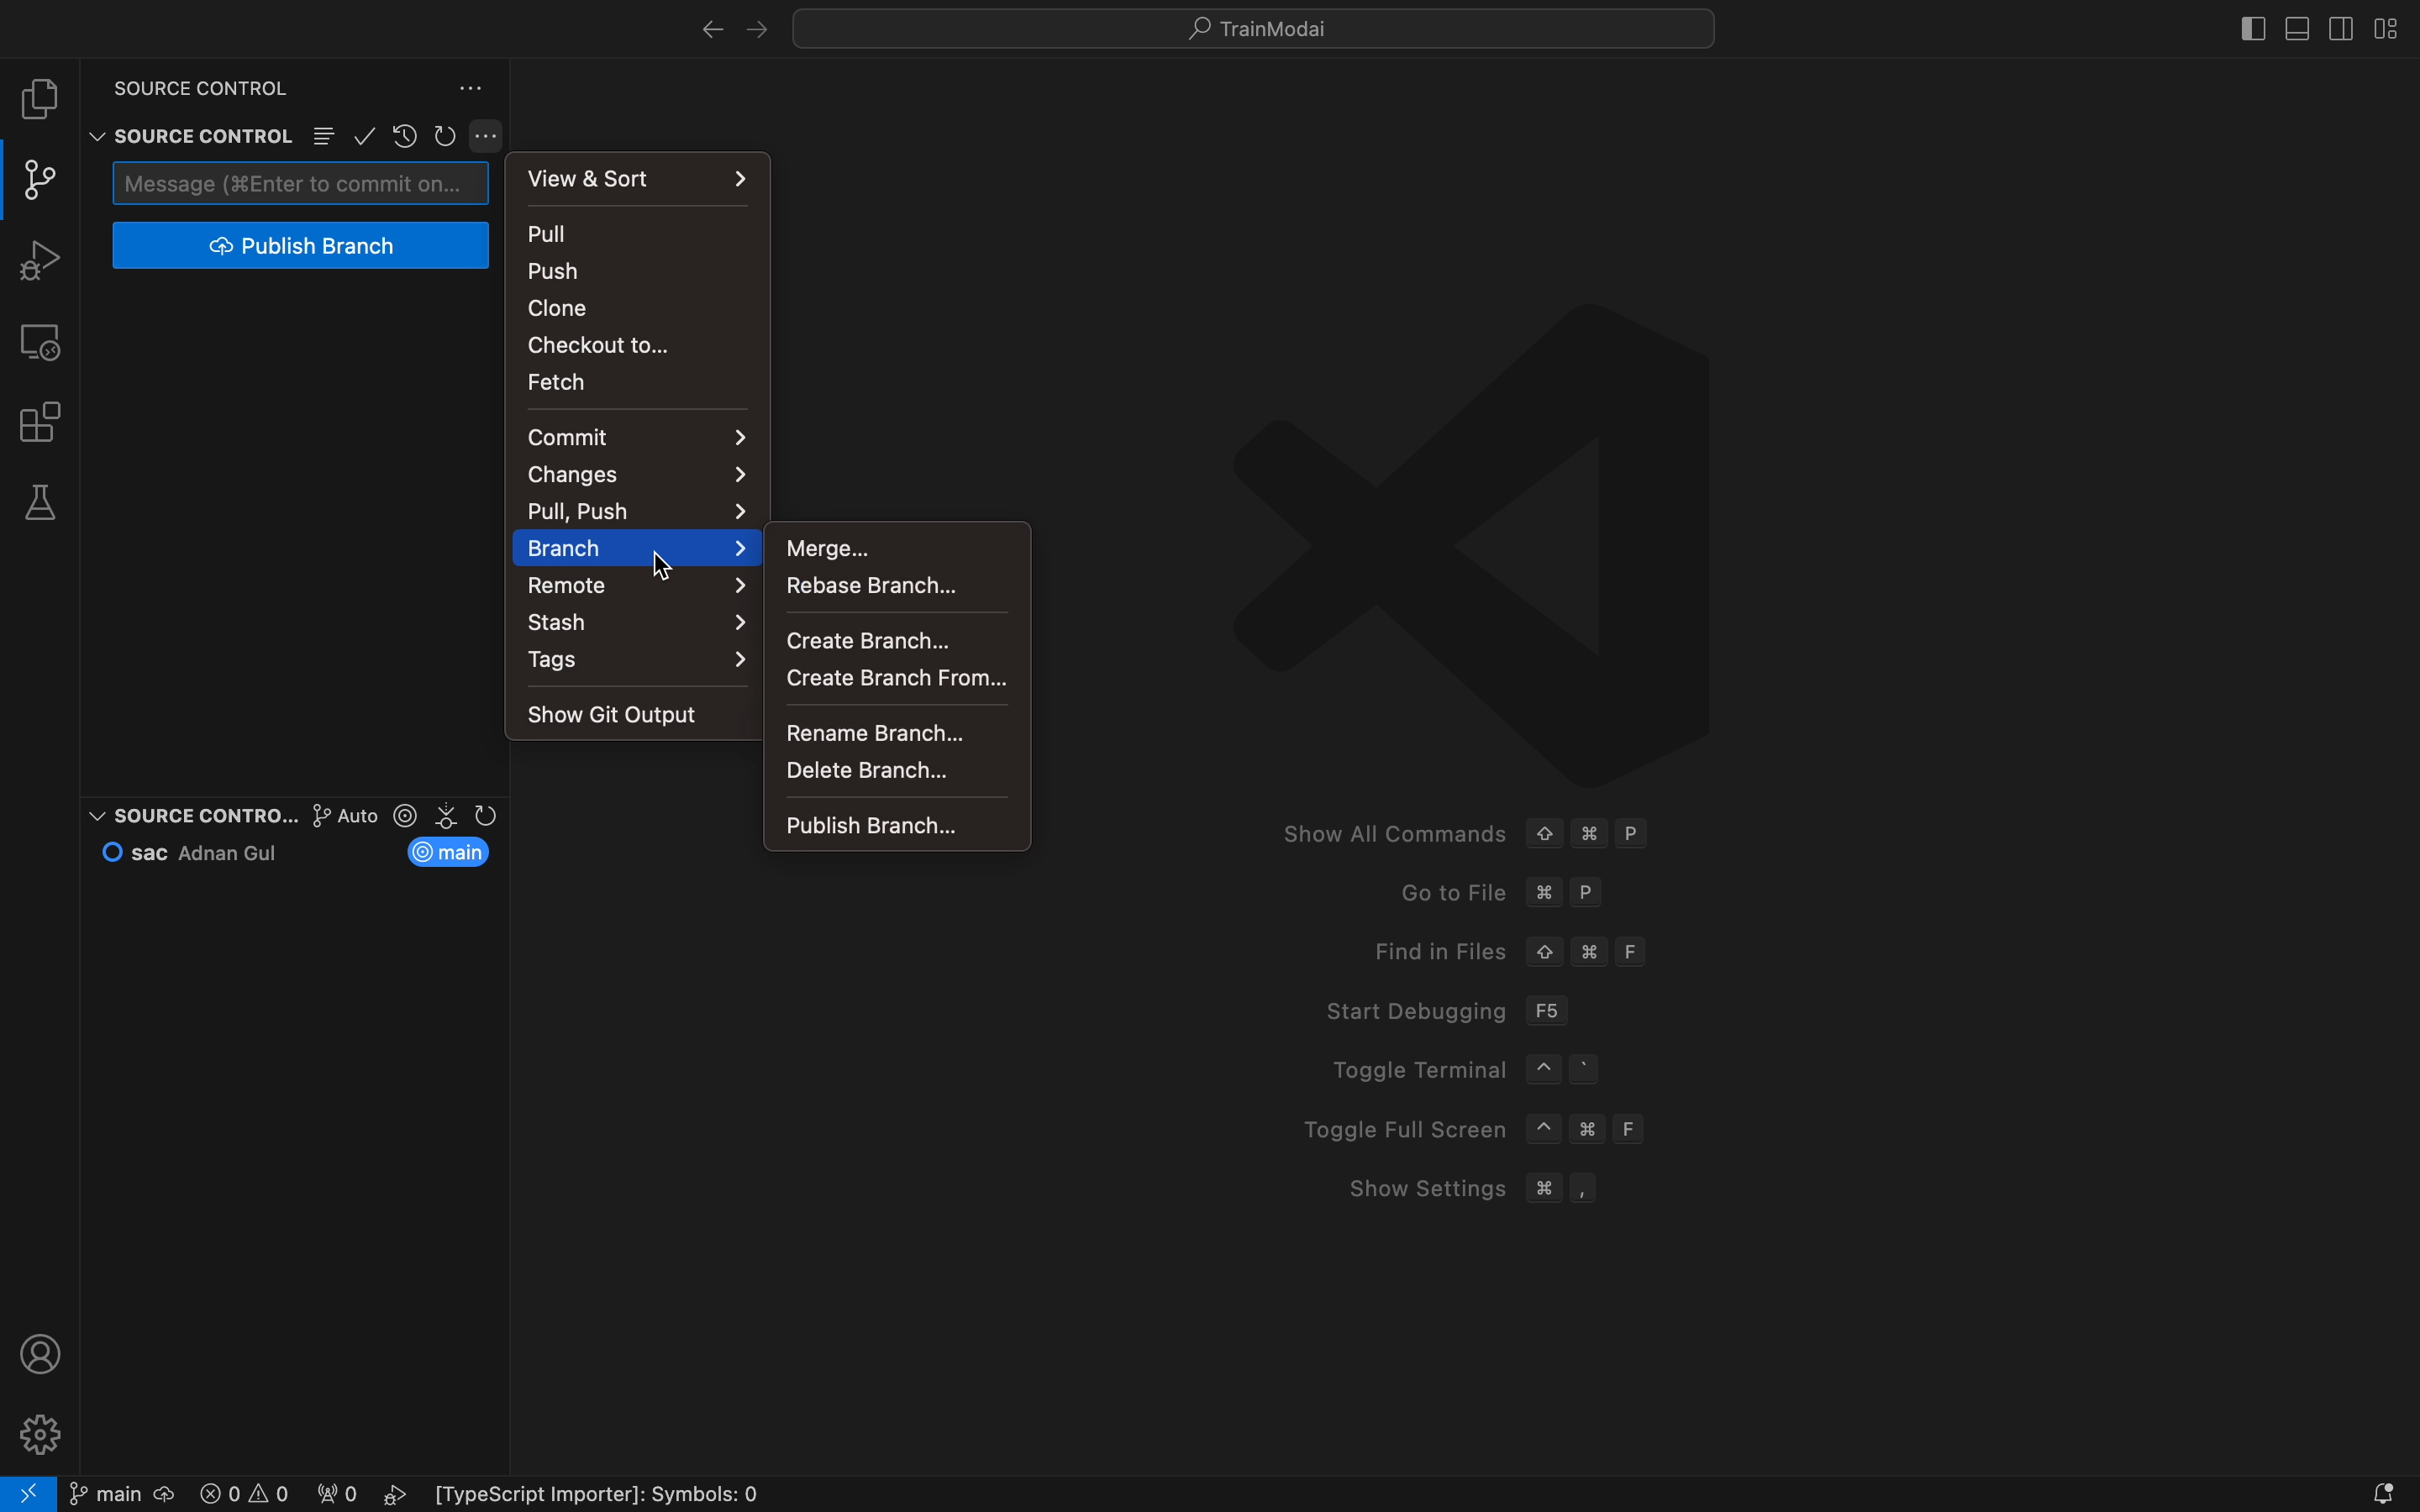 The height and width of the screenshot is (1512, 2420). I want to click on extensions, so click(43, 421).